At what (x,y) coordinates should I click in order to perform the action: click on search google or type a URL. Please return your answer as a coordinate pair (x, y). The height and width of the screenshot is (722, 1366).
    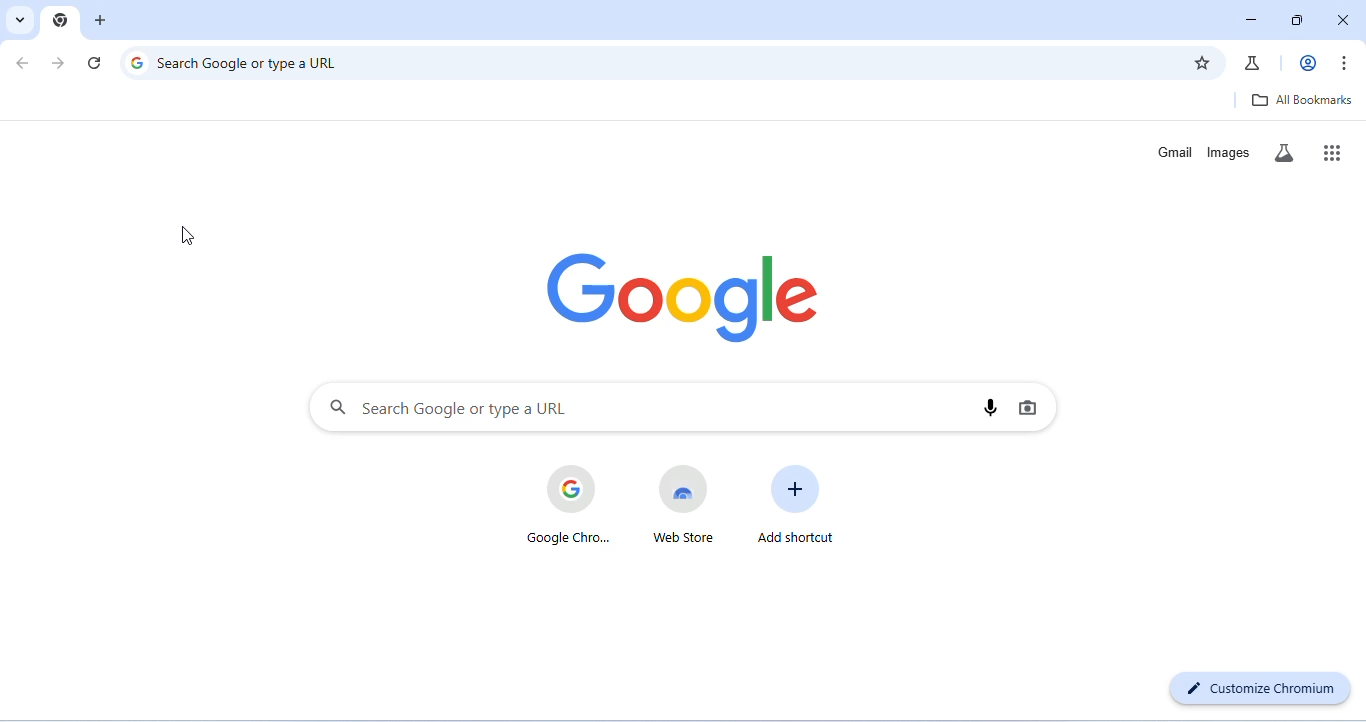
    Looking at the image, I should click on (648, 407).